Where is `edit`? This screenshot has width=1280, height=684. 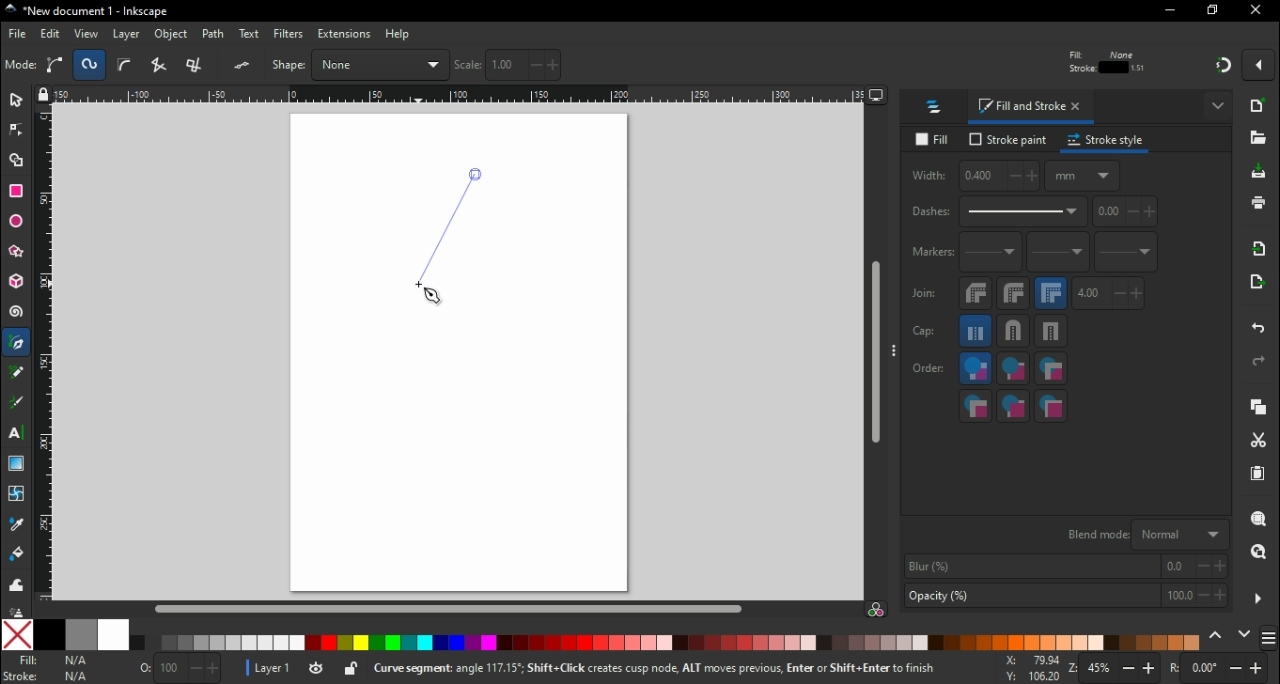
edit is located at coordinates (50, 35).